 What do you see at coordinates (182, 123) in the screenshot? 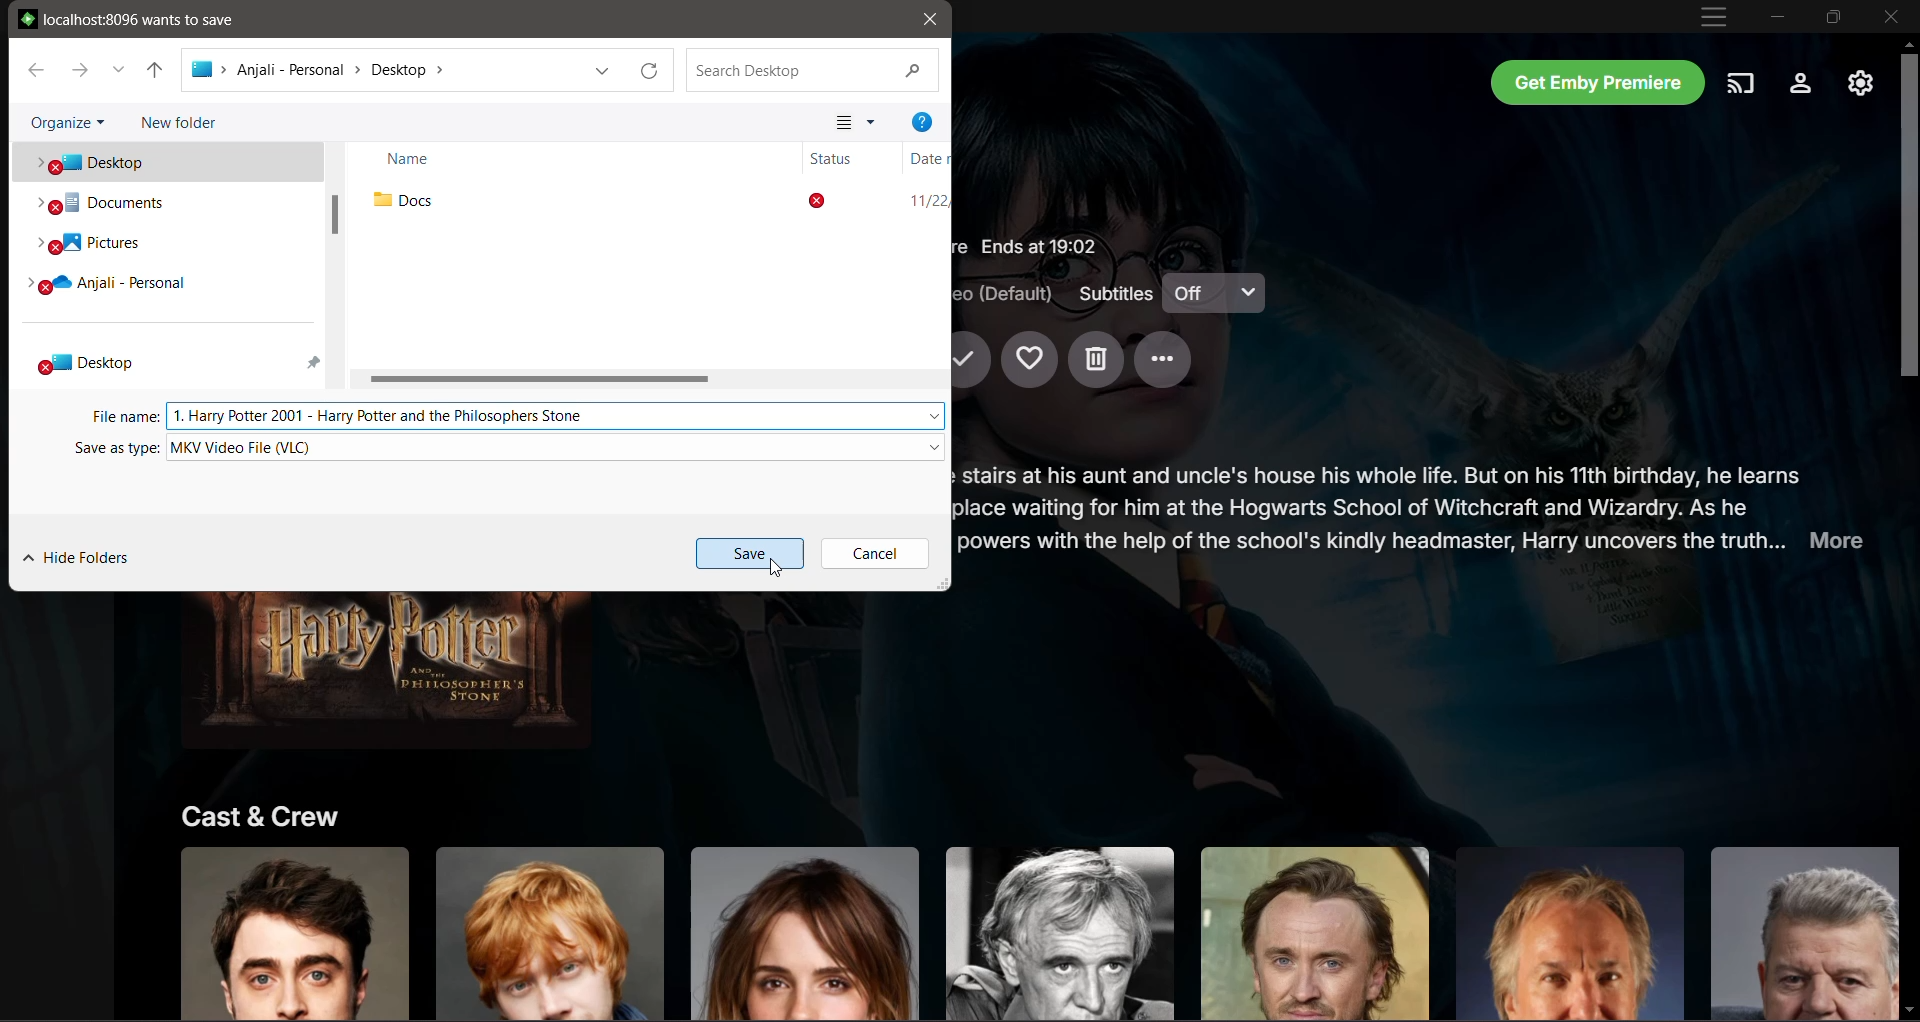
I see `Click to create New Folder` at bounding box center [182, 123].